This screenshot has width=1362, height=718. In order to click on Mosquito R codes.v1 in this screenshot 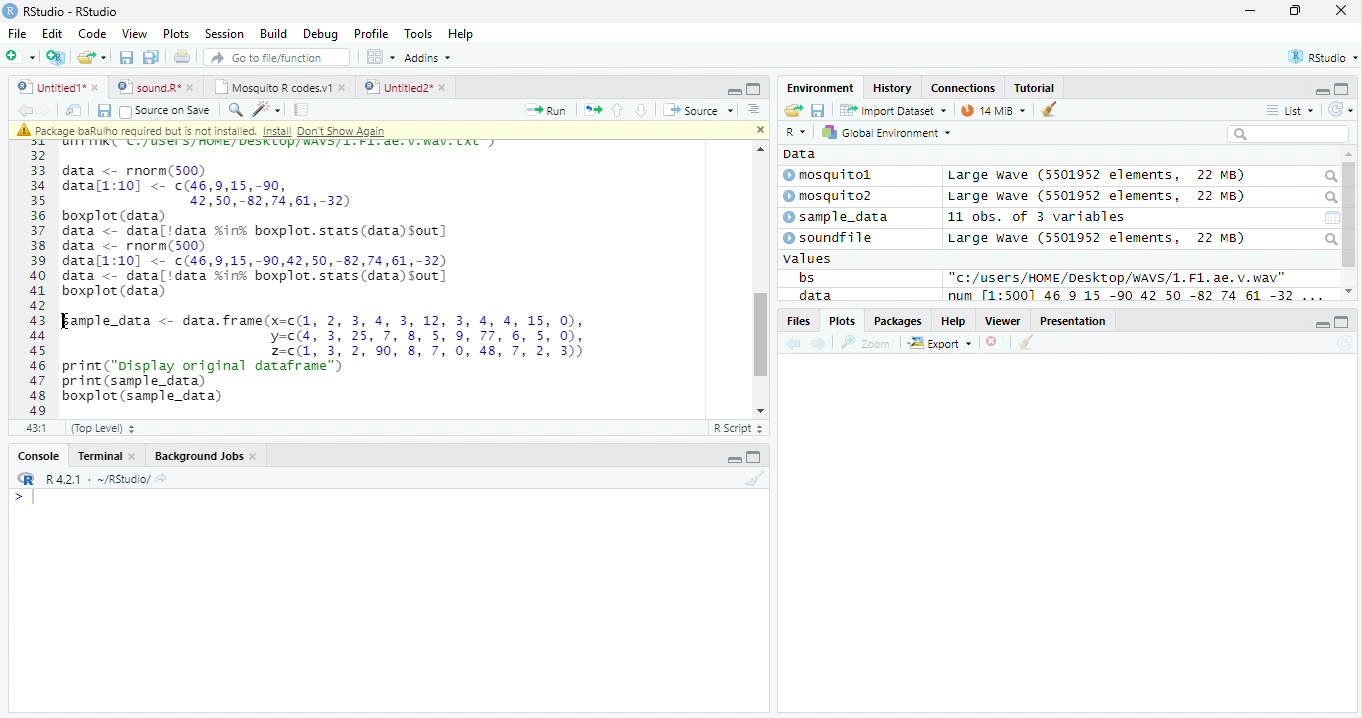, I will do `click(277, 86)`.